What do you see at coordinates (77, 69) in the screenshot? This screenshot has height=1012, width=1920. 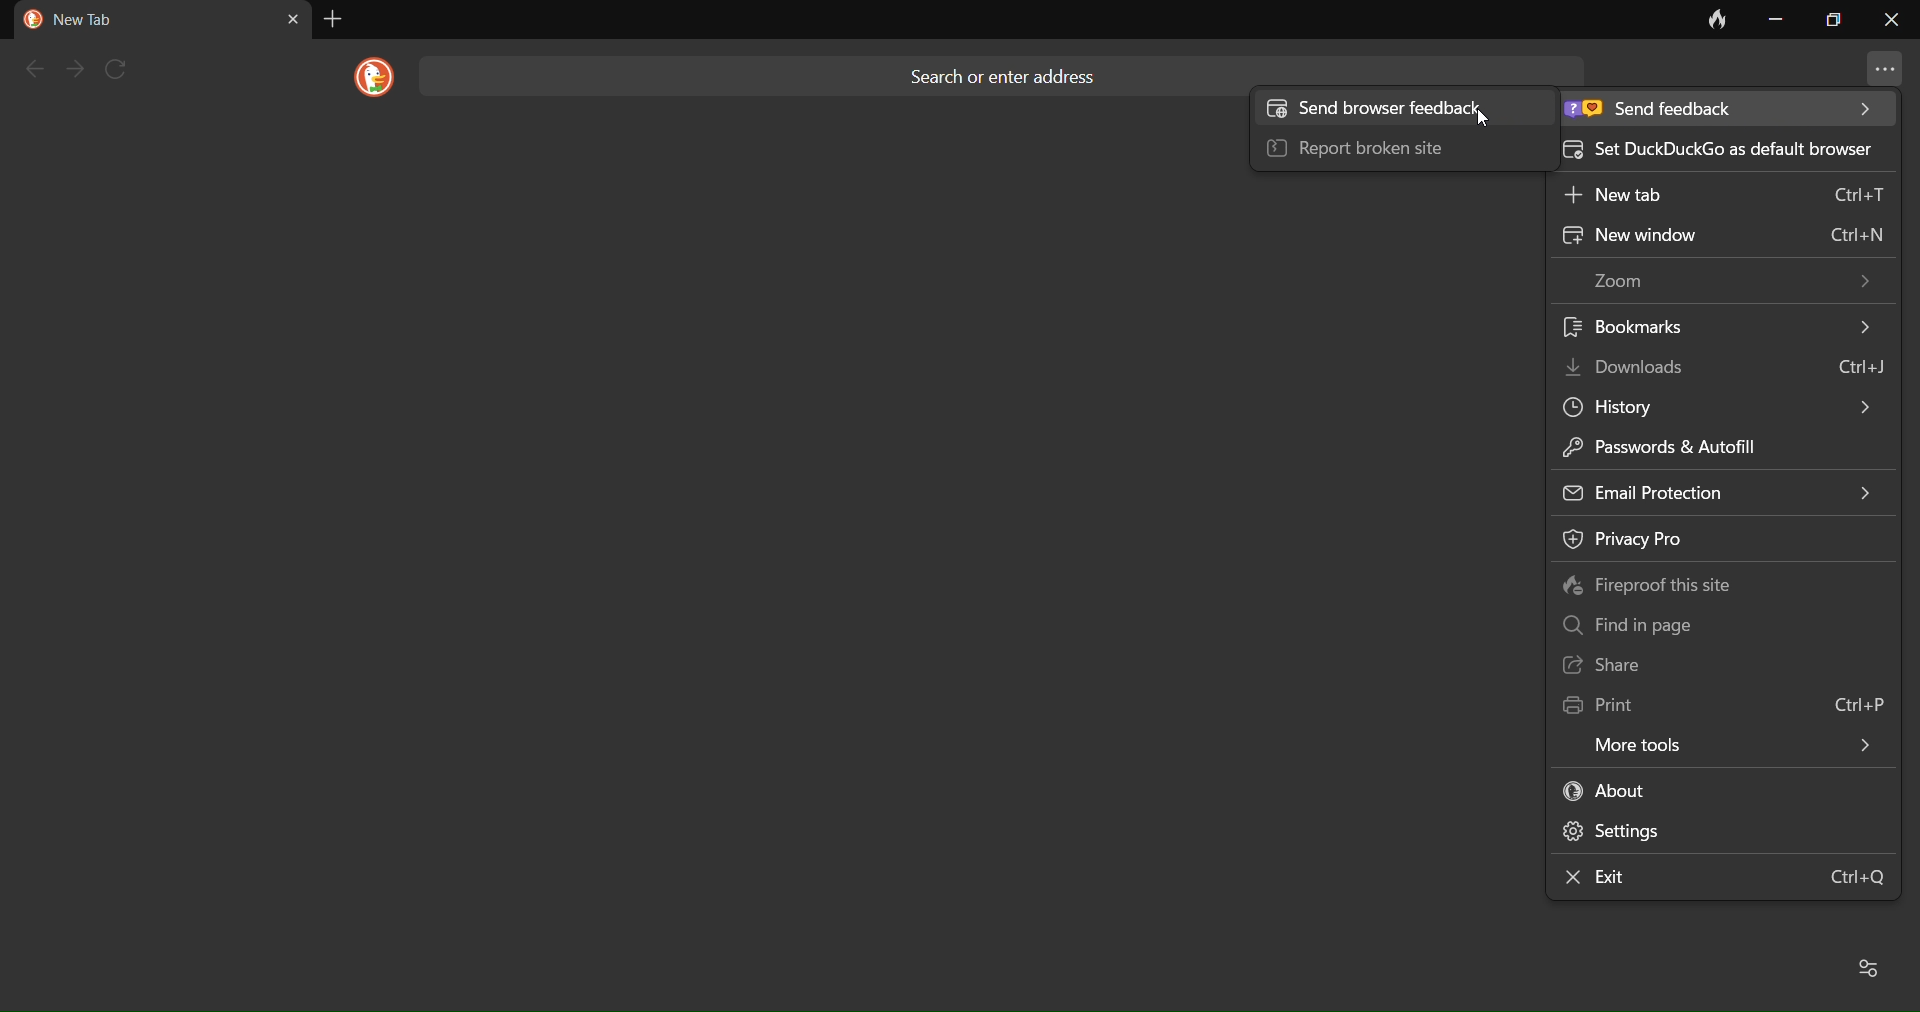 I see `next` at bounding box center [77, 69].